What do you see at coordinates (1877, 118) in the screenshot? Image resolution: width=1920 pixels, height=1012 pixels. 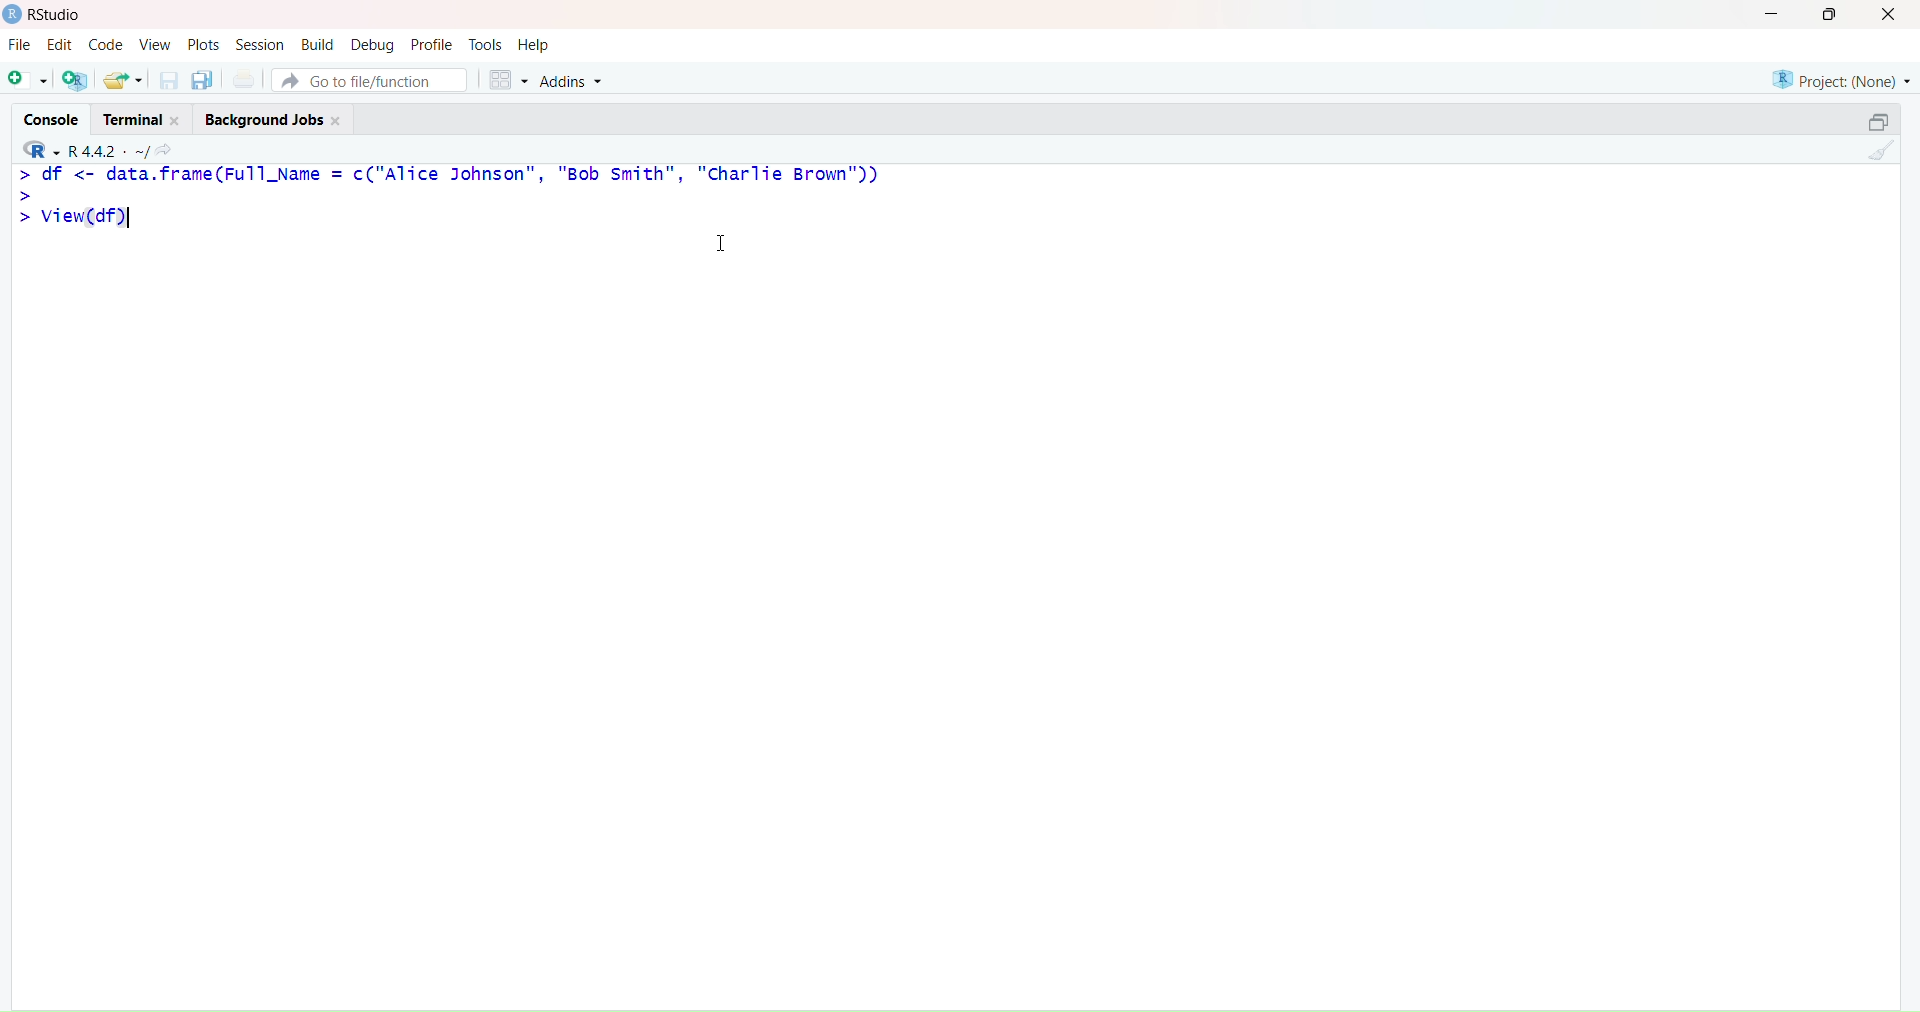 I see `Maximize` at bounding box center [1877, 118].